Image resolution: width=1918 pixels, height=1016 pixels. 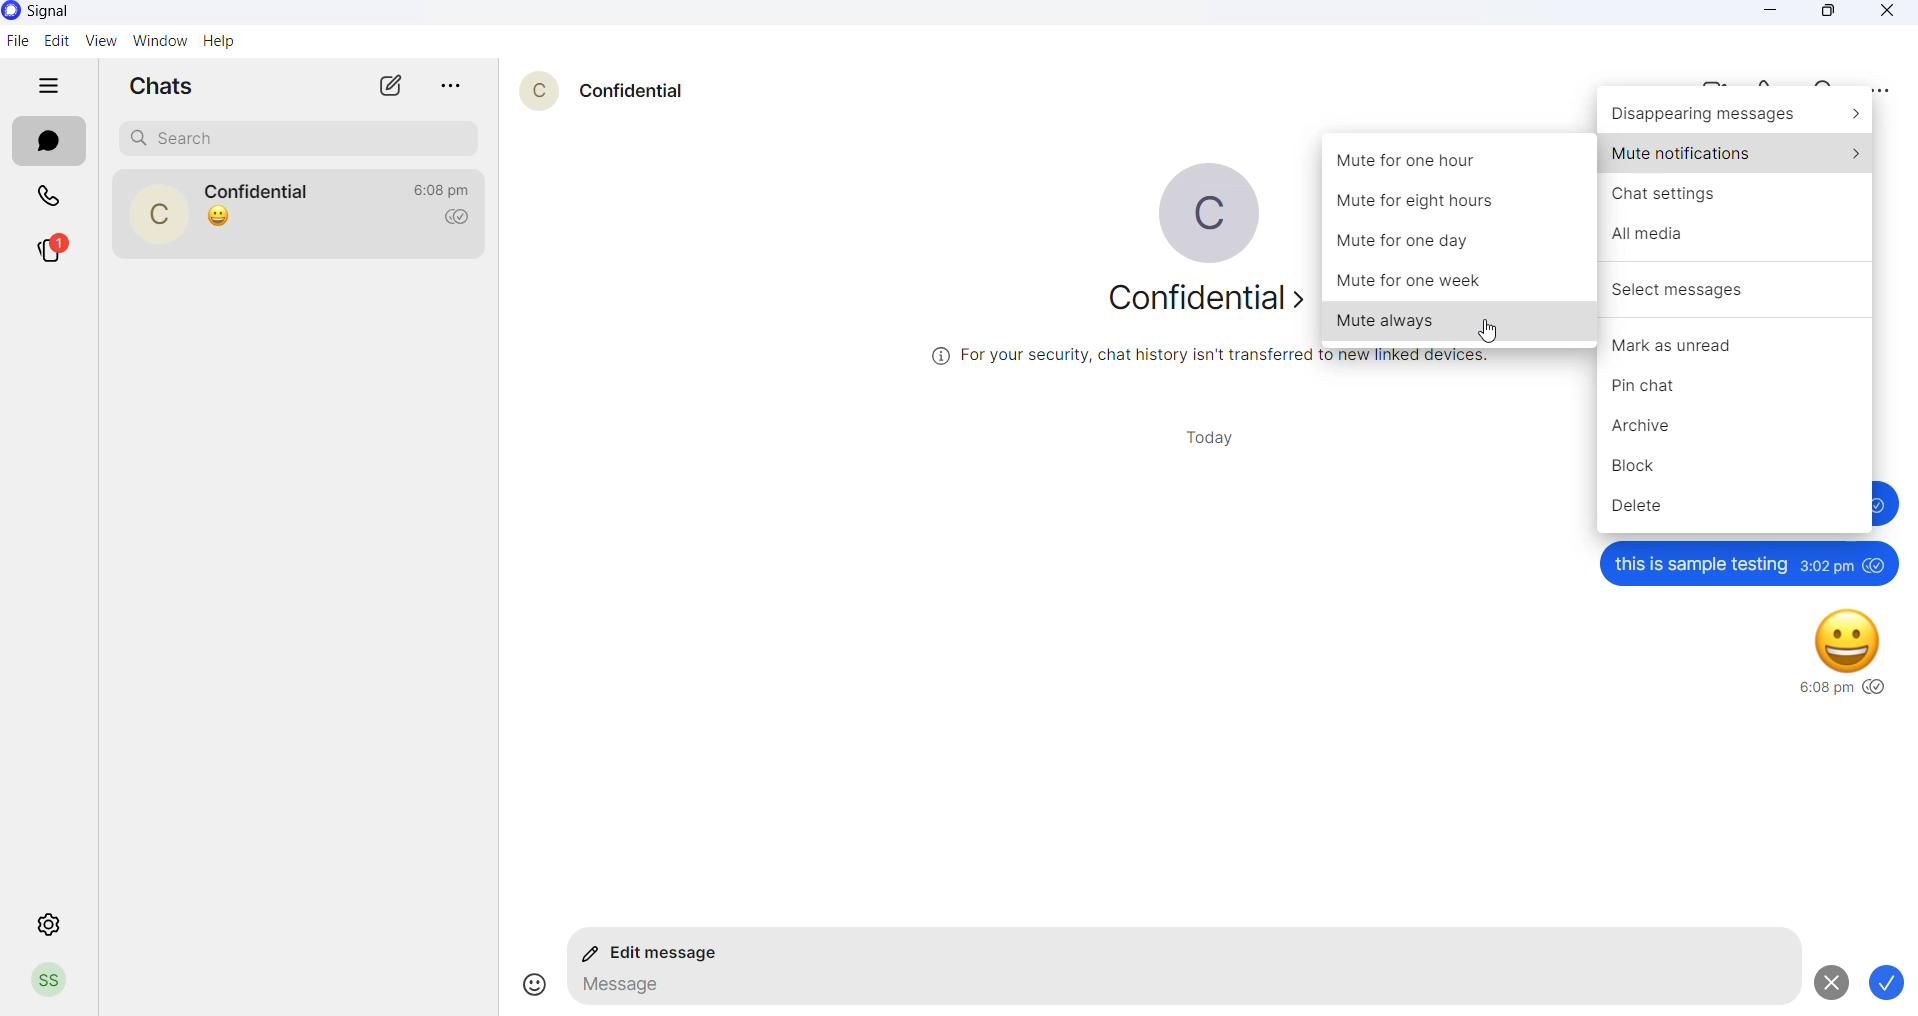 What do you see at coordinates (1458, 204) in the screenshot?
I see `mute for eight hours` at bounding box center [1458, 204].